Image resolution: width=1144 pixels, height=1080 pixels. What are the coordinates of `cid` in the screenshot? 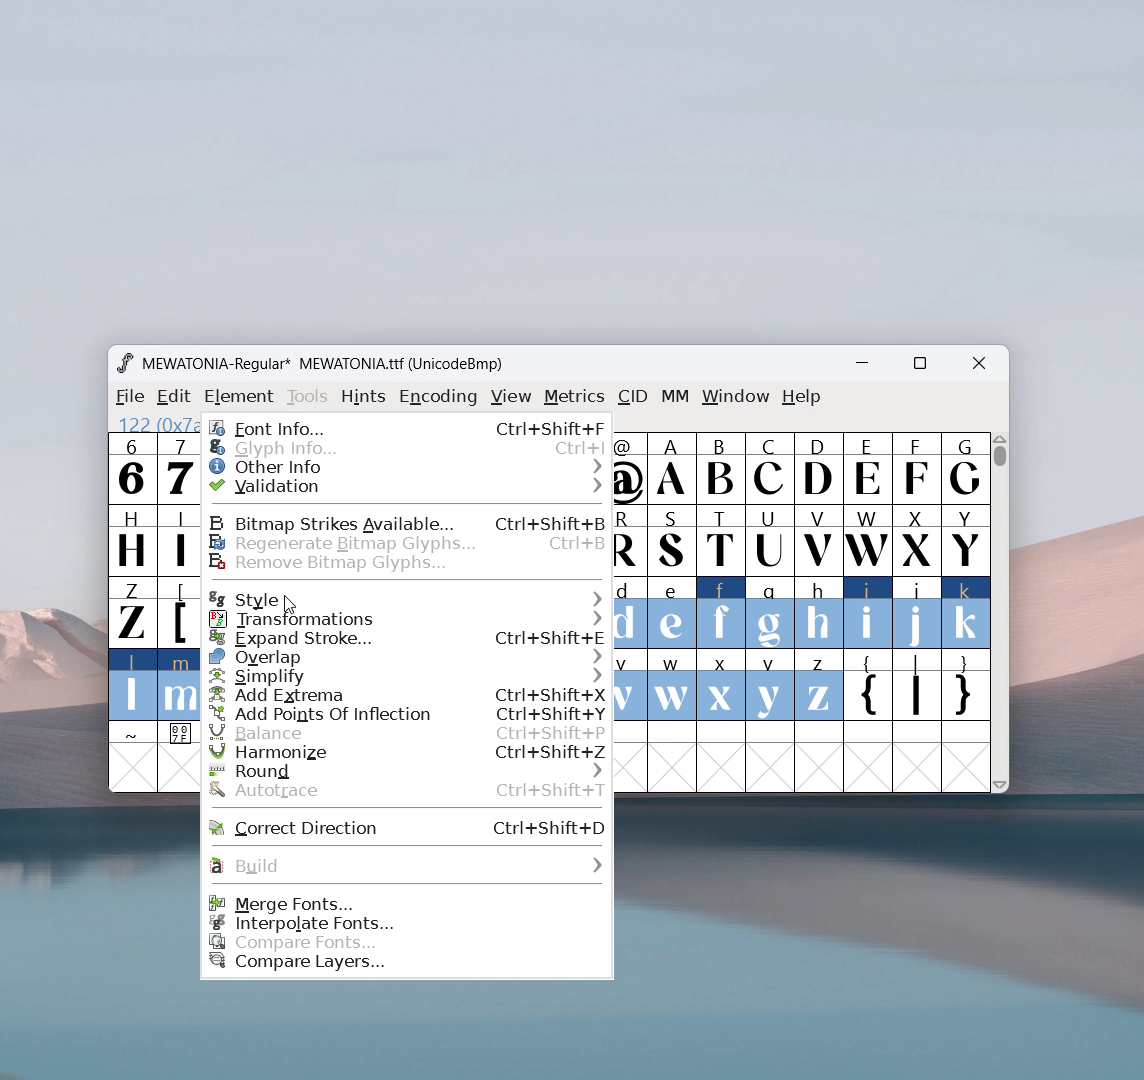 It's located at (632, 397).